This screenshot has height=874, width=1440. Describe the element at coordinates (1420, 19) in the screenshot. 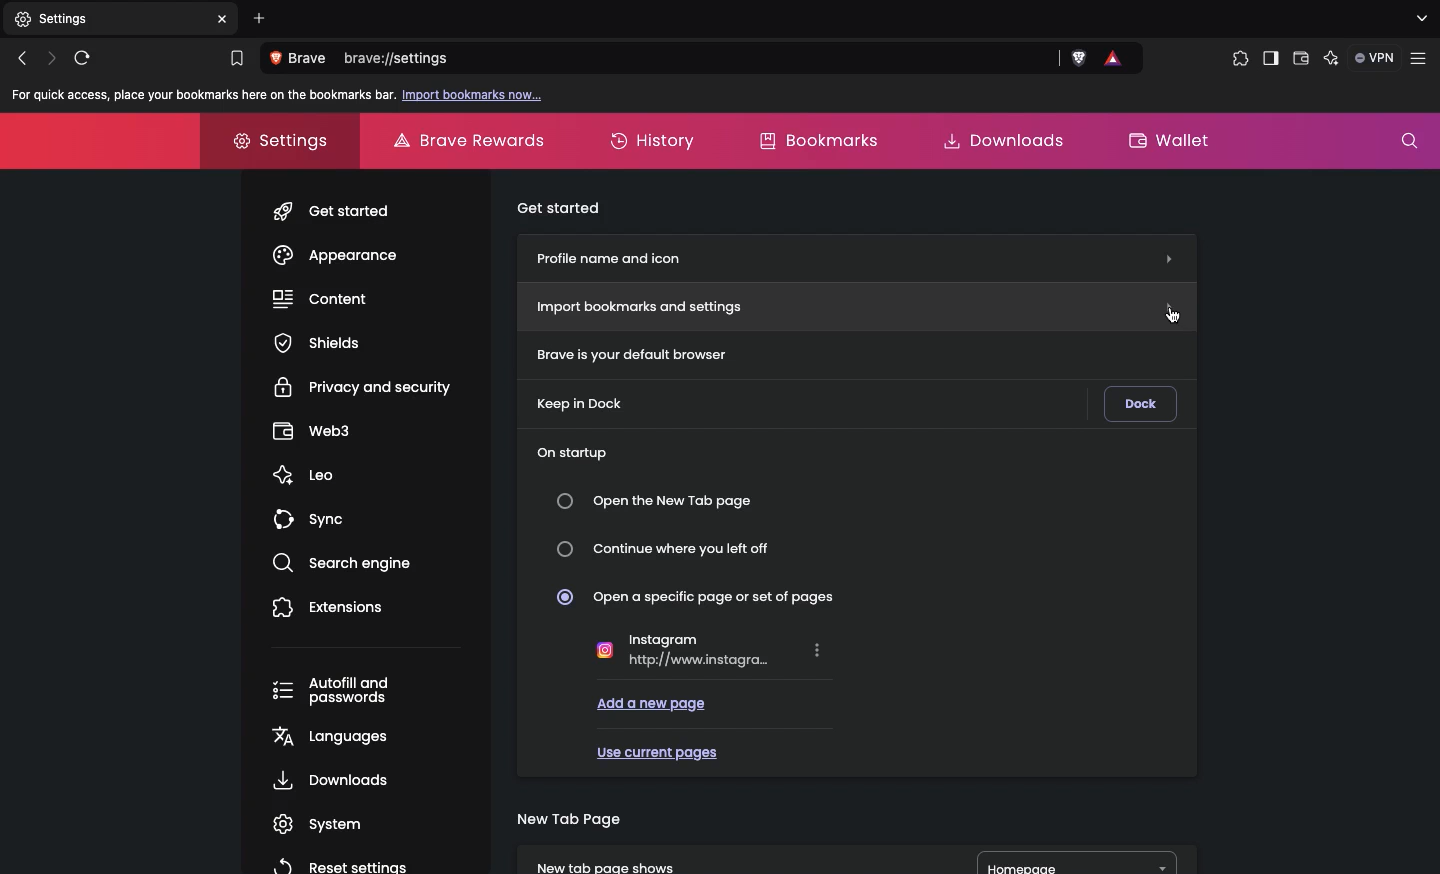

I see `search tabs` at that location.